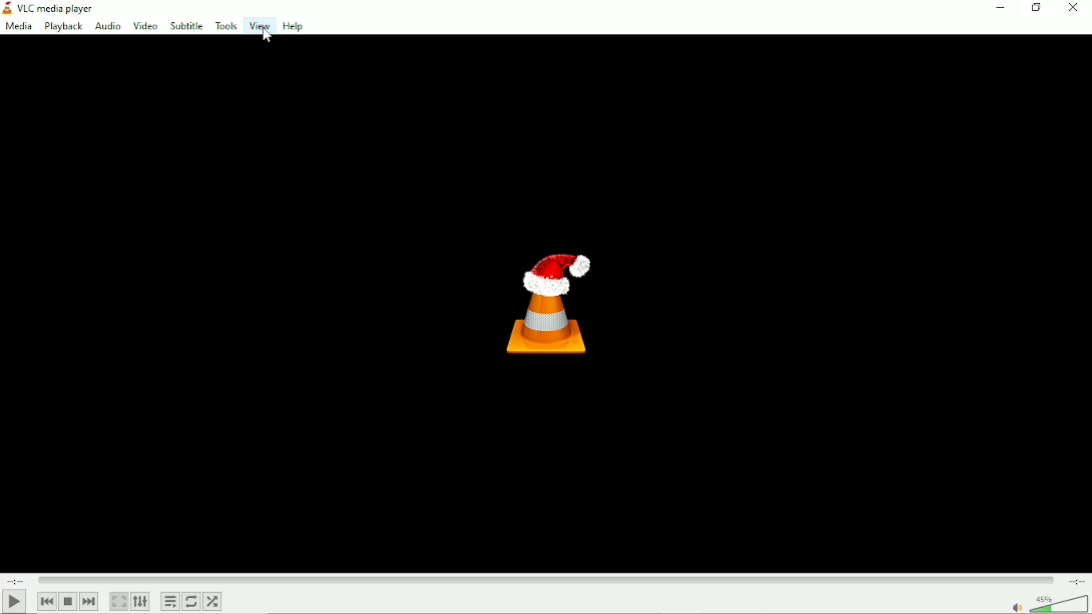 This screenshot has height=614, width=1092. Describe the element at coordinates (1076, 582) in the screenshot. I see `Total duration` at that location.